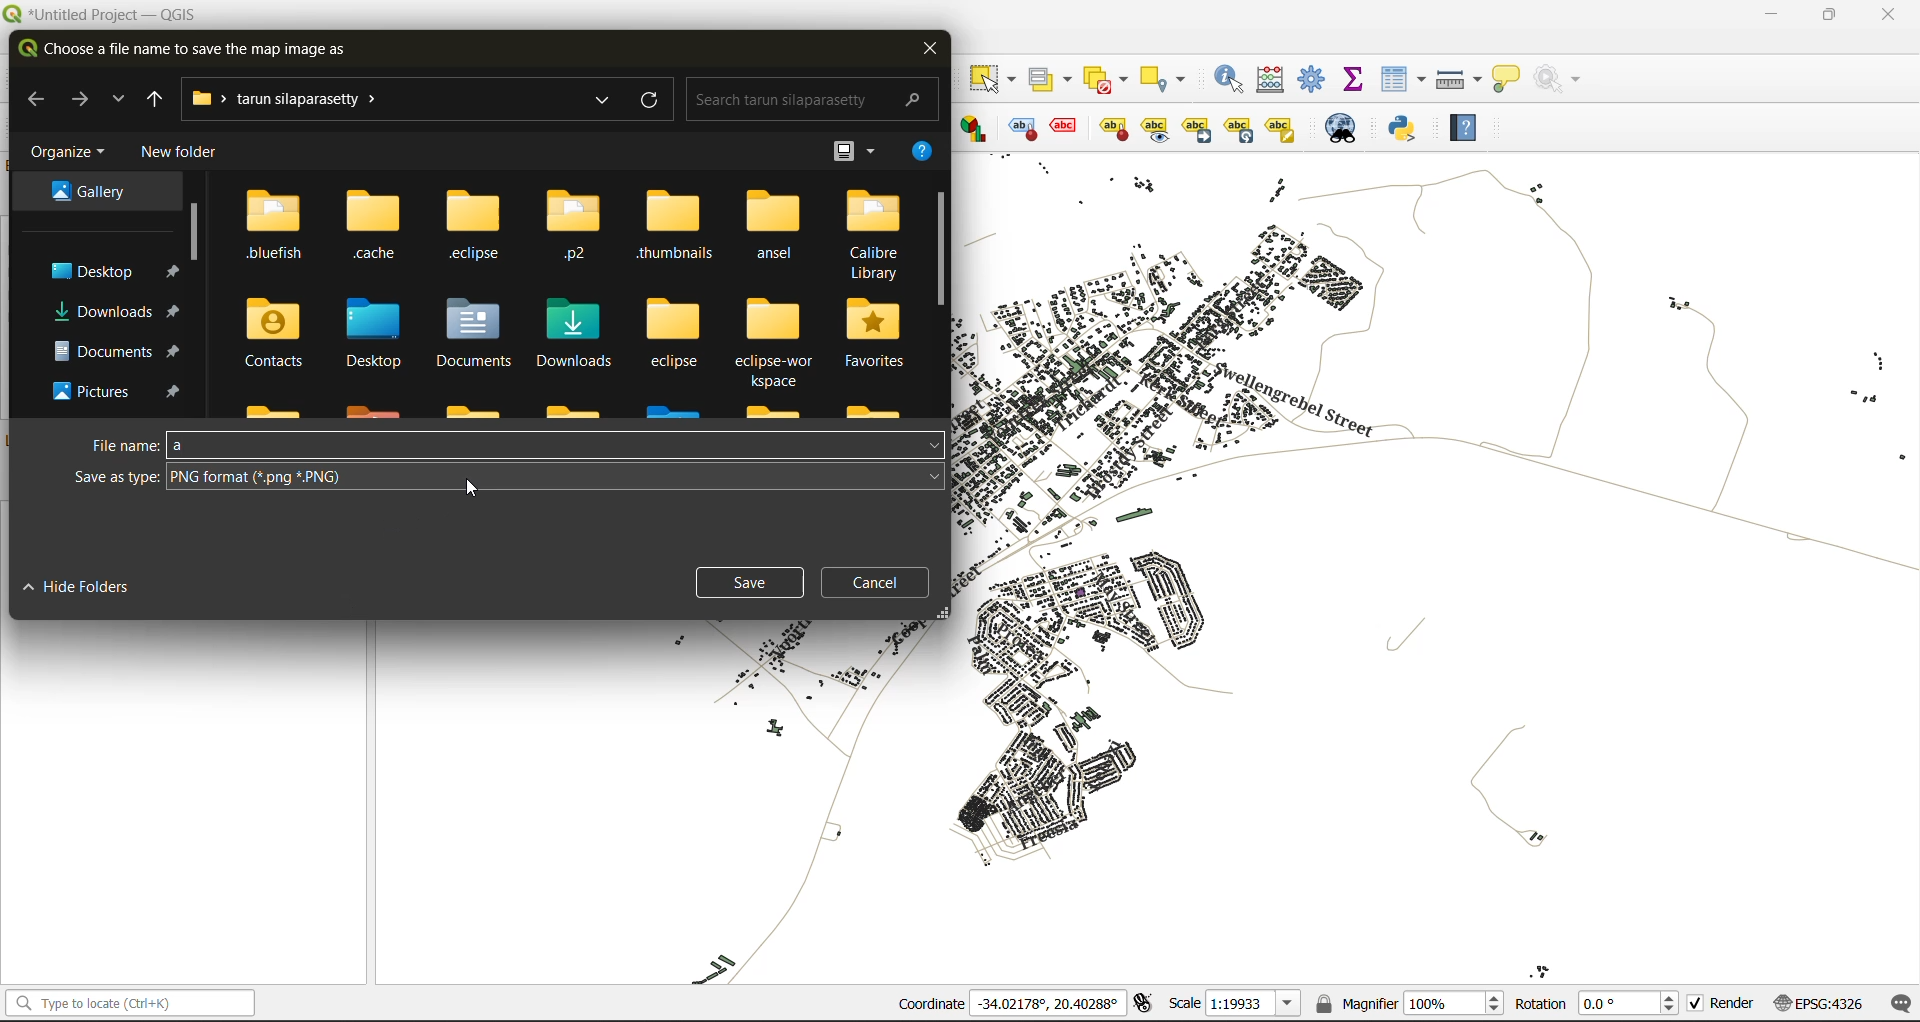 Image resolution: width=1920 pixels, height=1022 pixels. I want to click on scale, so click(1229, 1004).